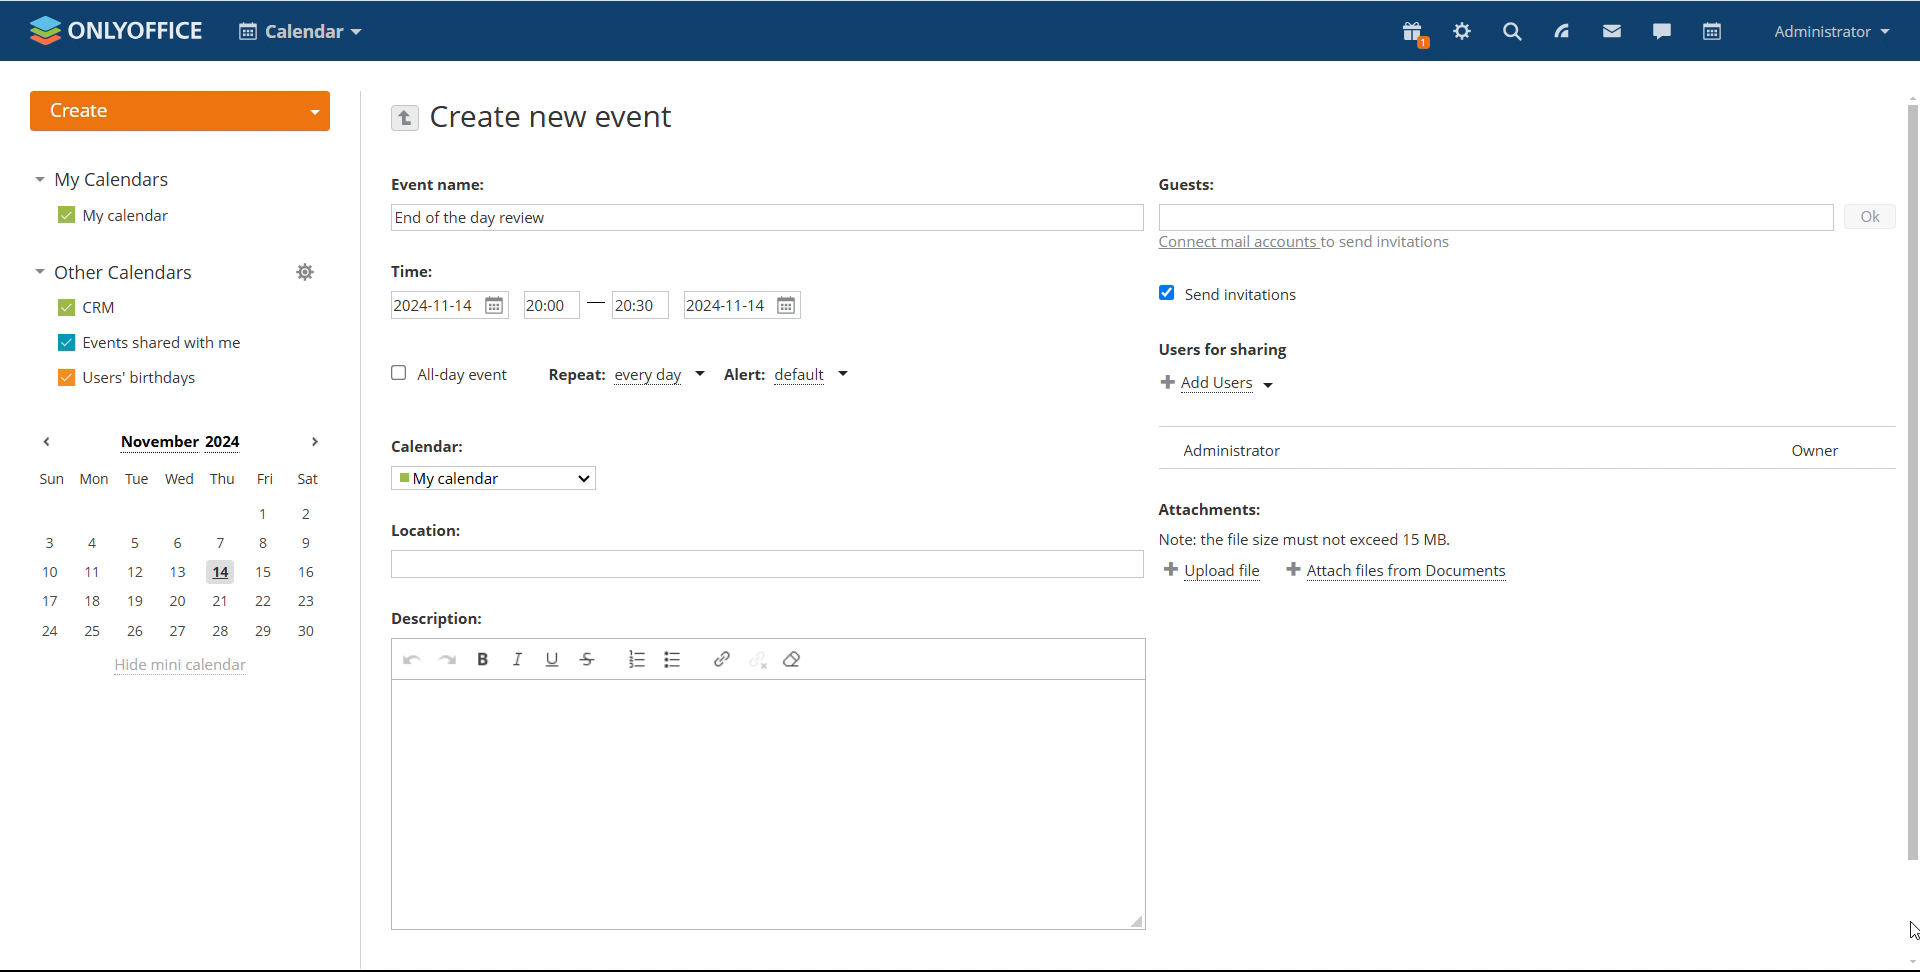 The width and height of the screenshot is (1920, 972). I want to click on go back, so click(404, 116).